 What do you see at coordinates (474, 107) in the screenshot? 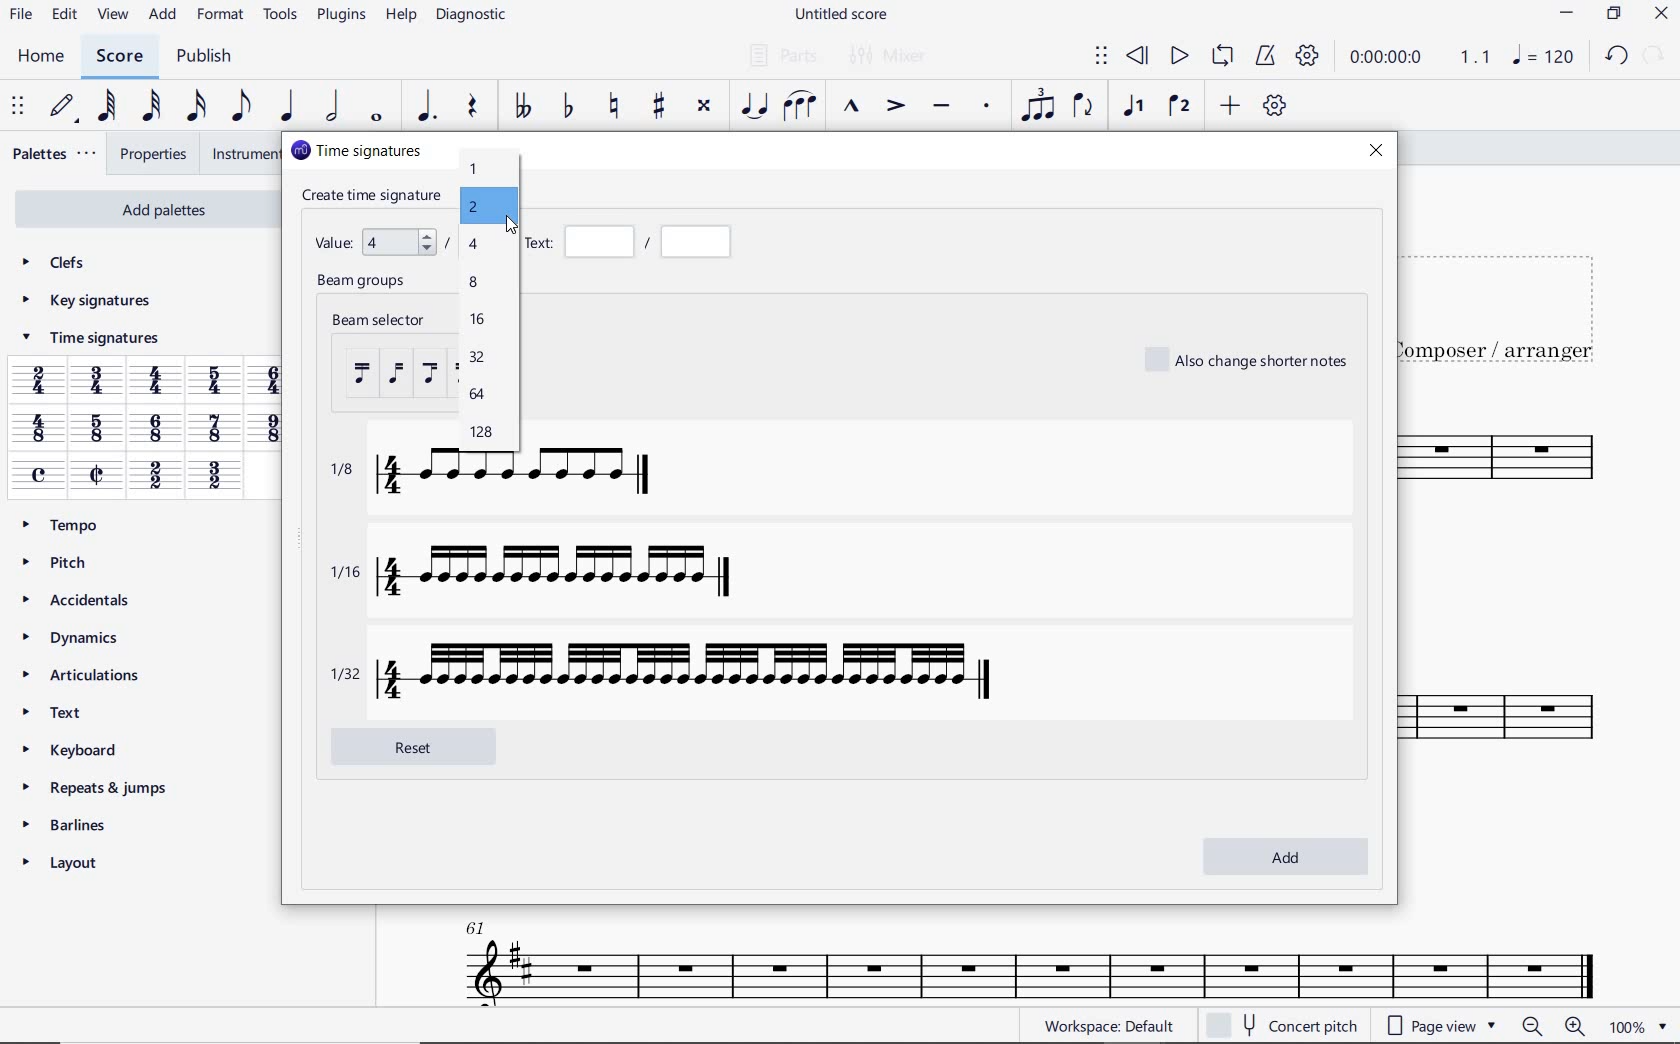
I see `REST` at bounding box center [474, 107].